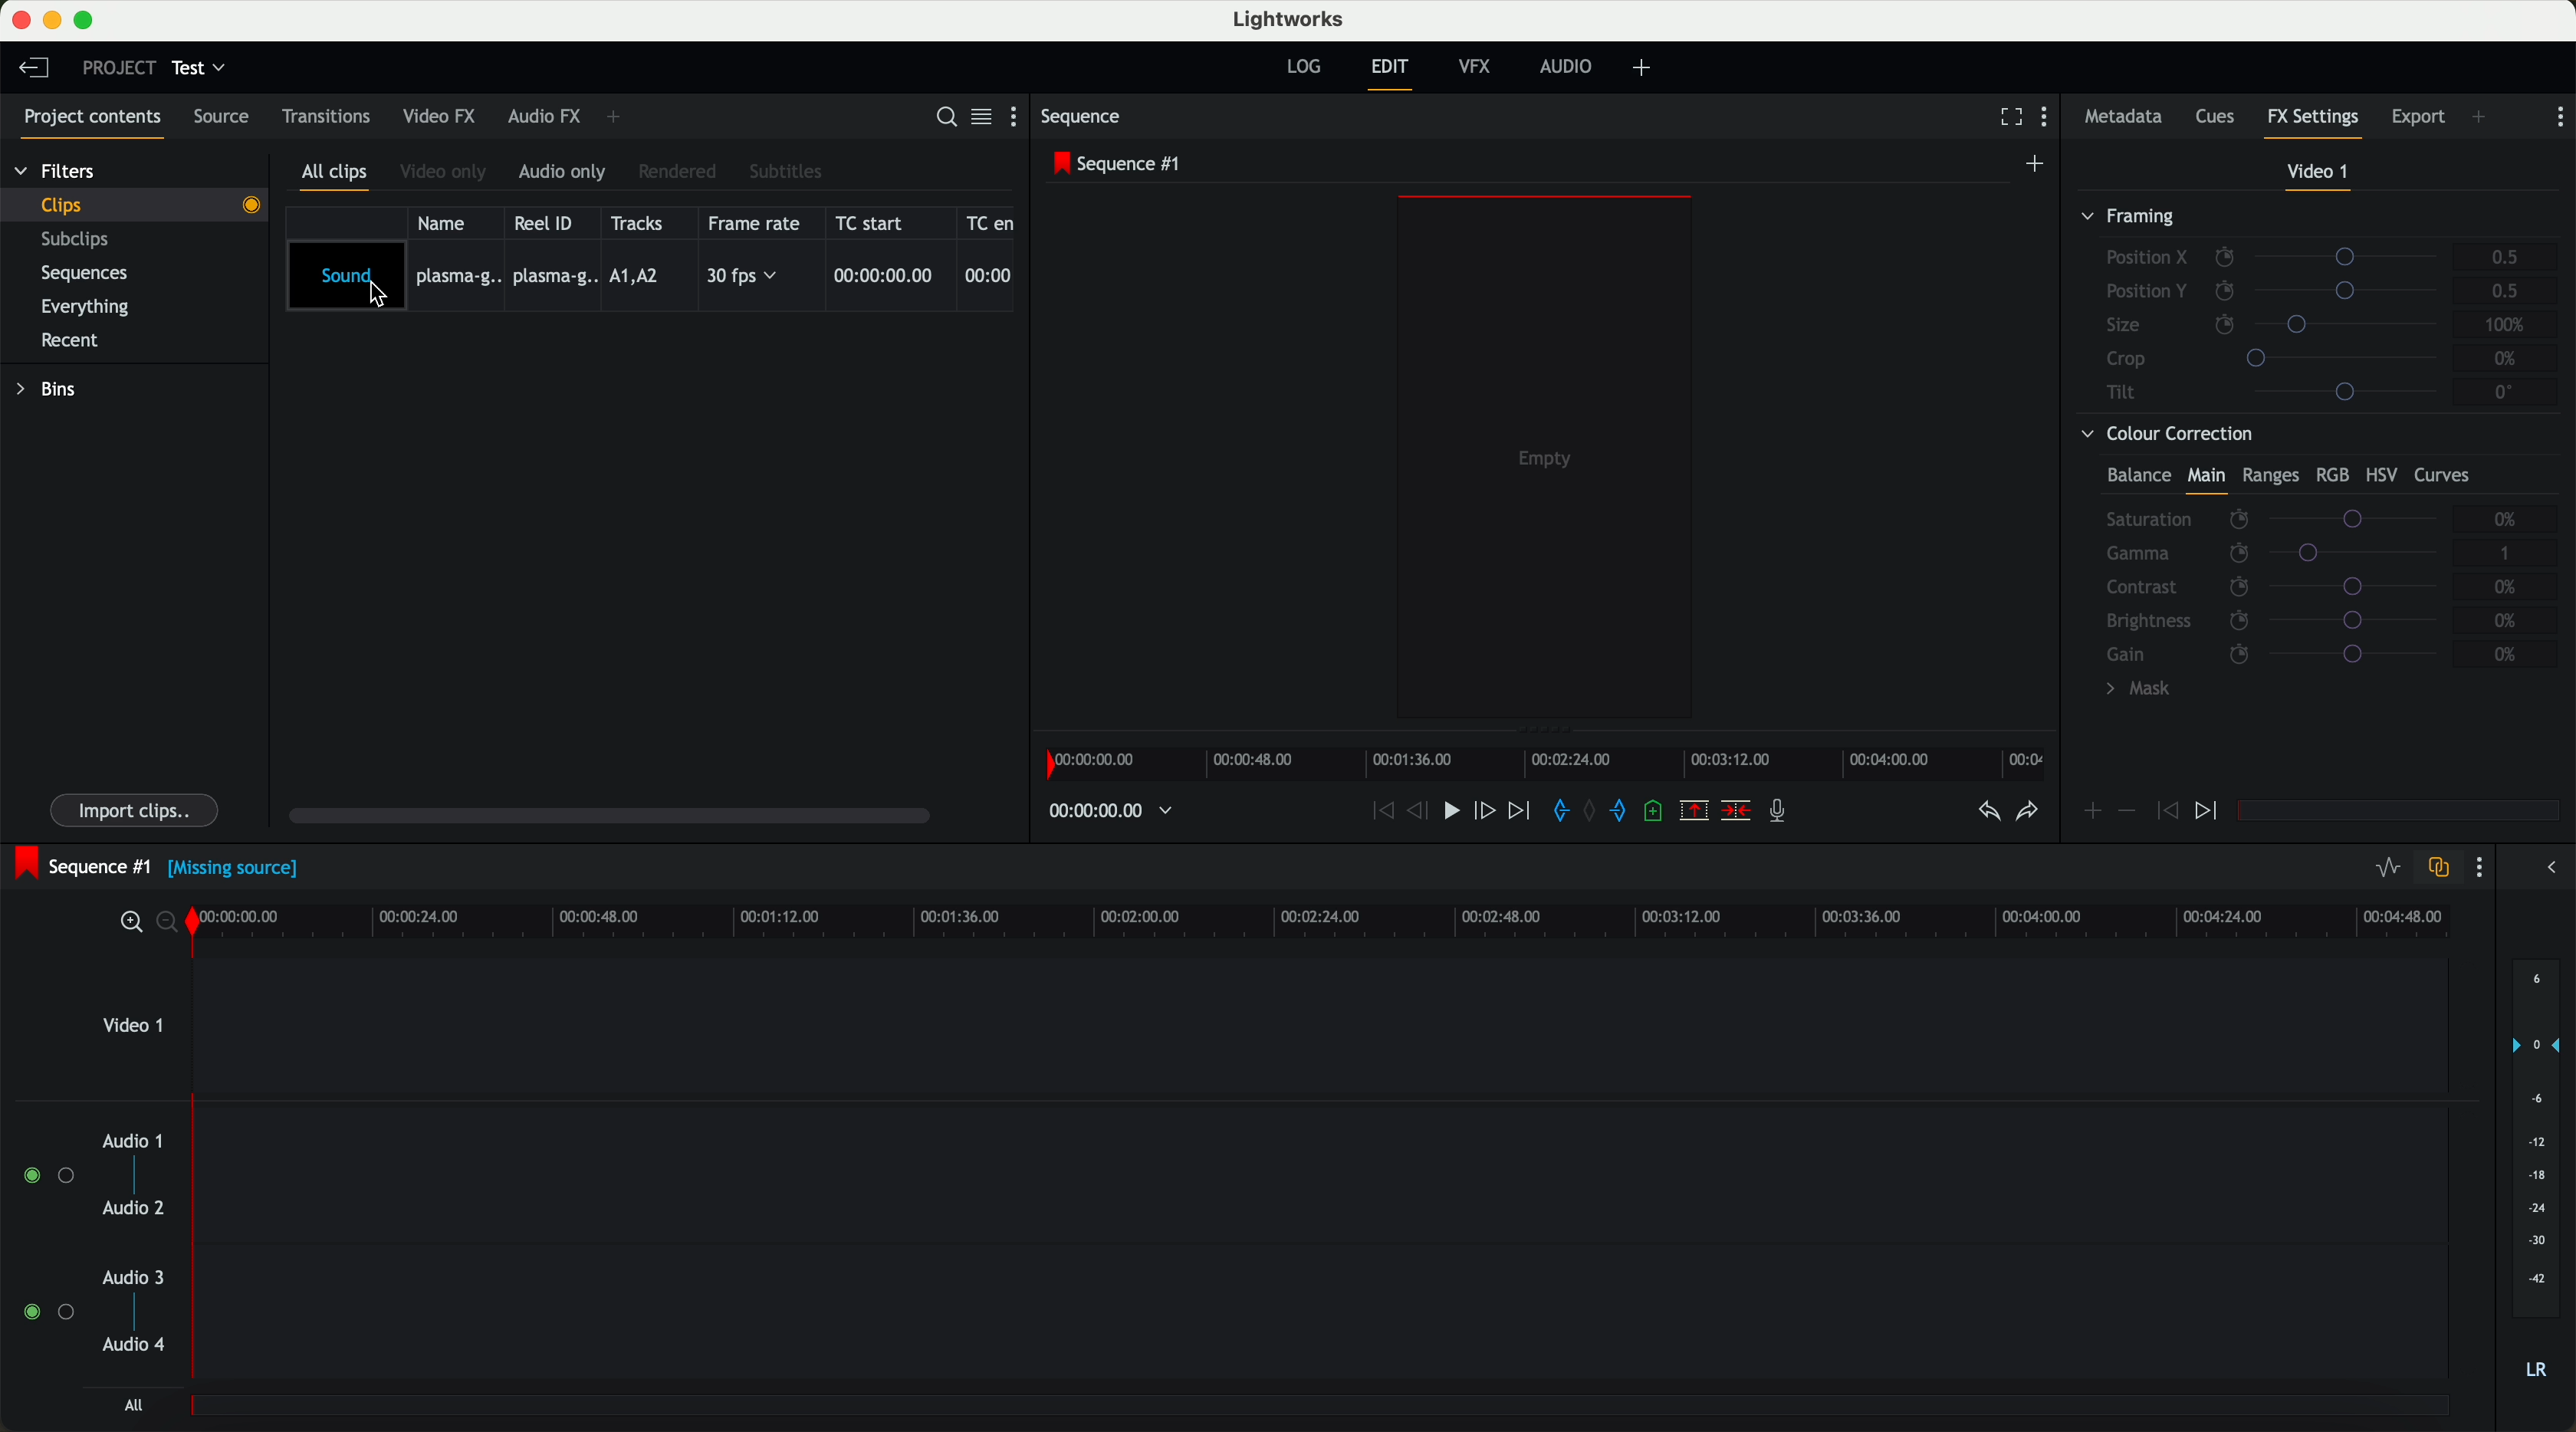 This screenshot has width=2576, height=1432. What do you see at coordinates (2480, 116) in the screenshot?
I see `add` at bounding box center [2480, 116].